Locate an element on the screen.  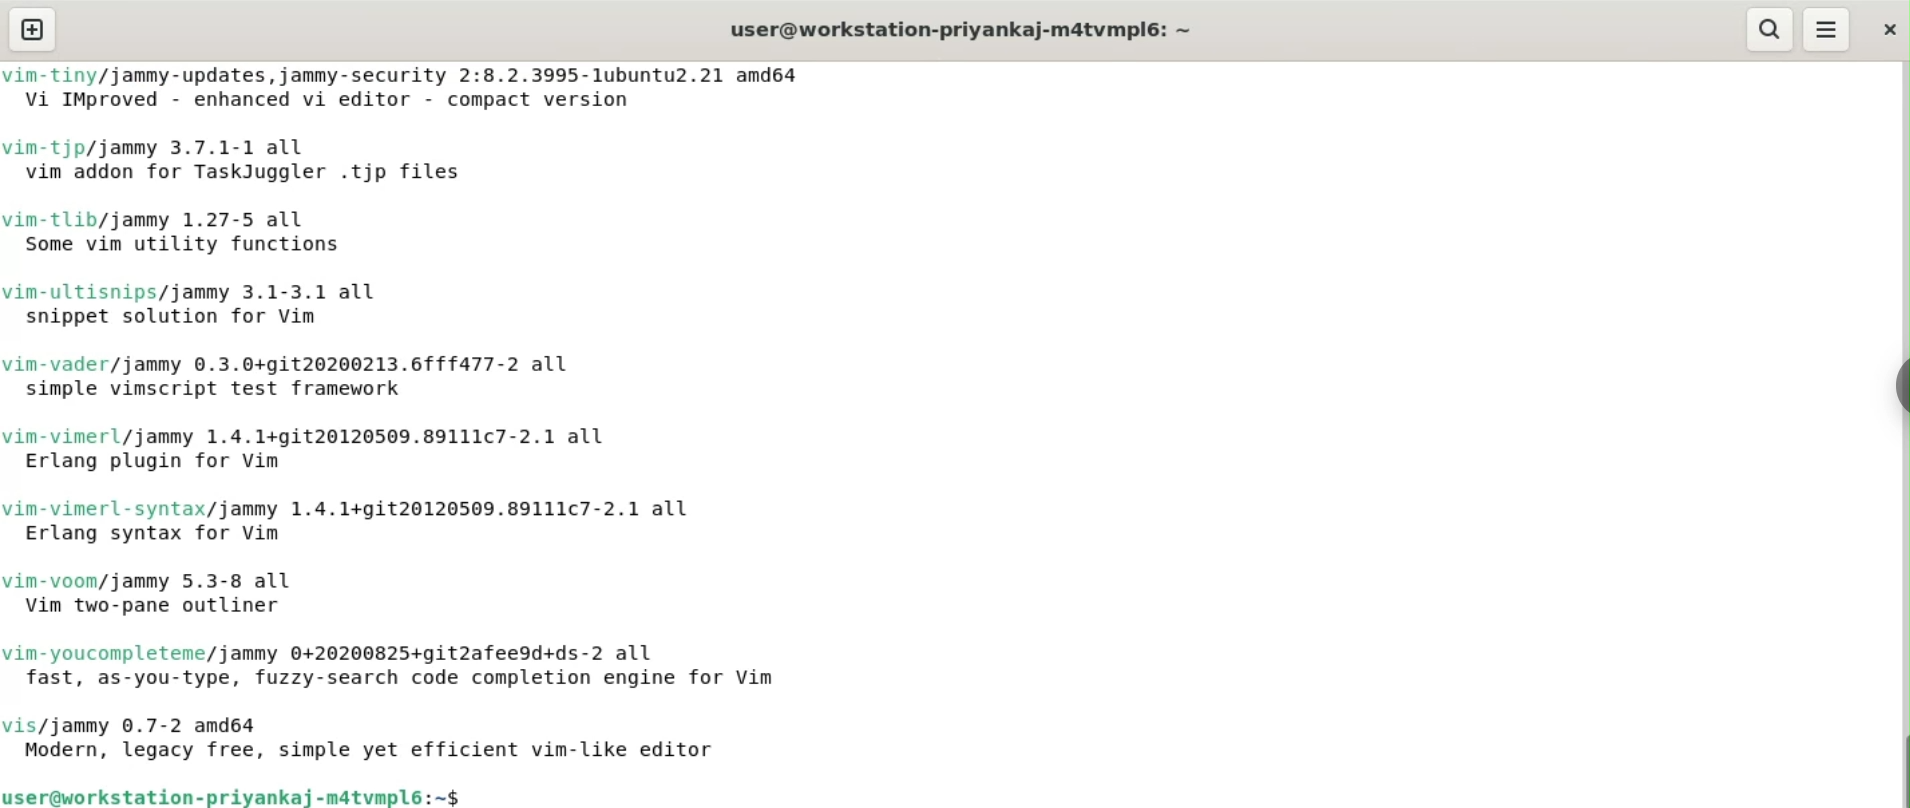
user@workstation-priyankaj-m4tvmpl6: ~$ is located at coordinates (244, 794).